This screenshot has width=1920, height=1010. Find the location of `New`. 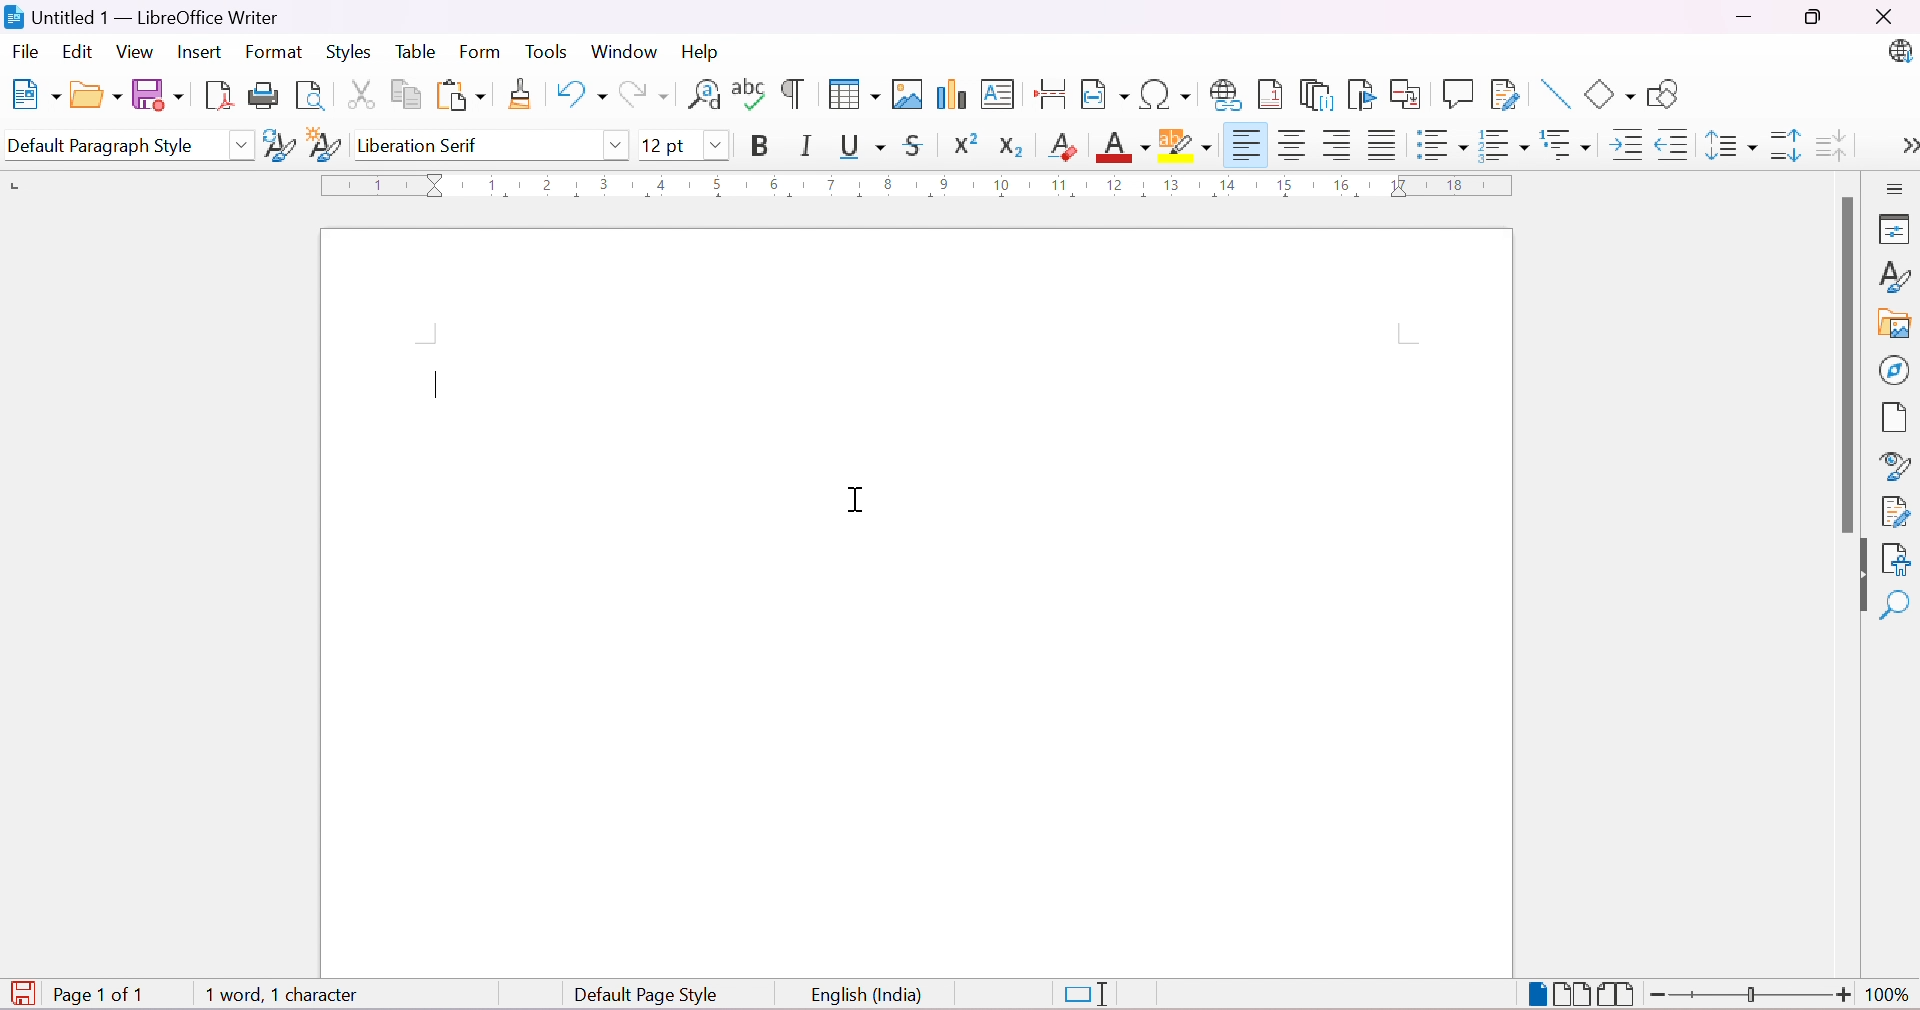

New is located at coordinates (38, 96).